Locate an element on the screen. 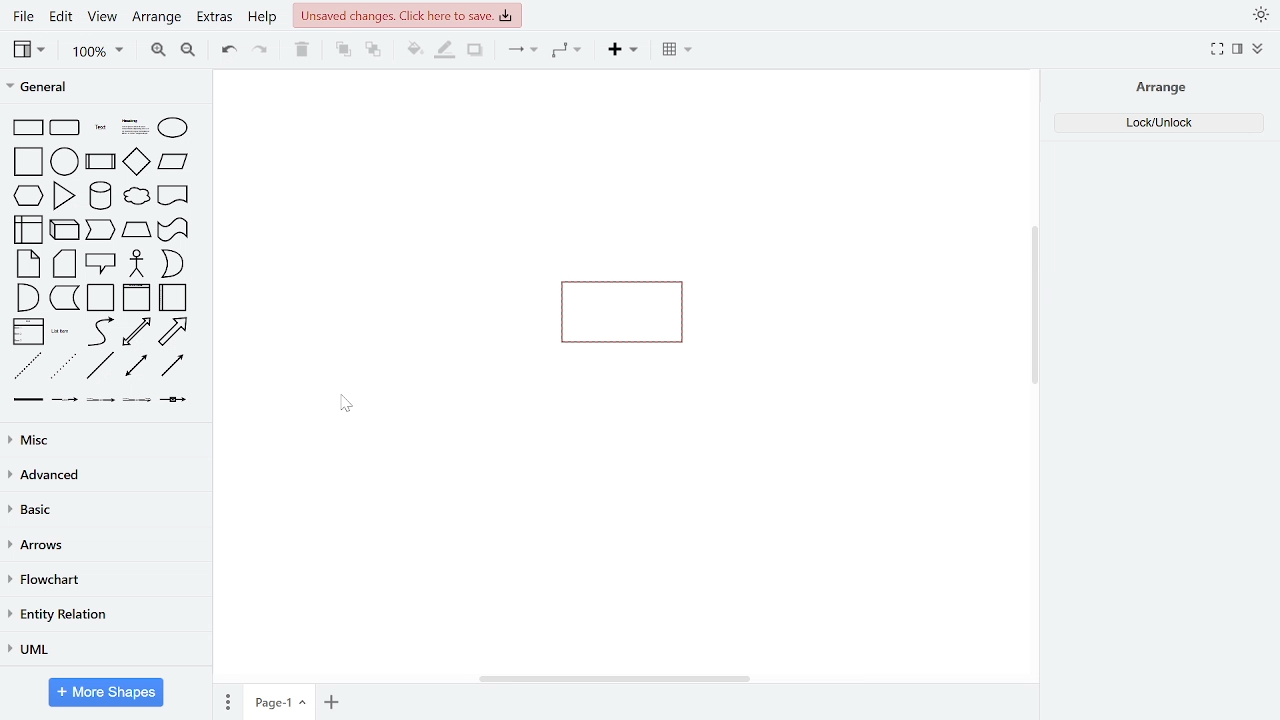 This screenshot has height=720, width=1280. actor is located at coordinates (136, 263).